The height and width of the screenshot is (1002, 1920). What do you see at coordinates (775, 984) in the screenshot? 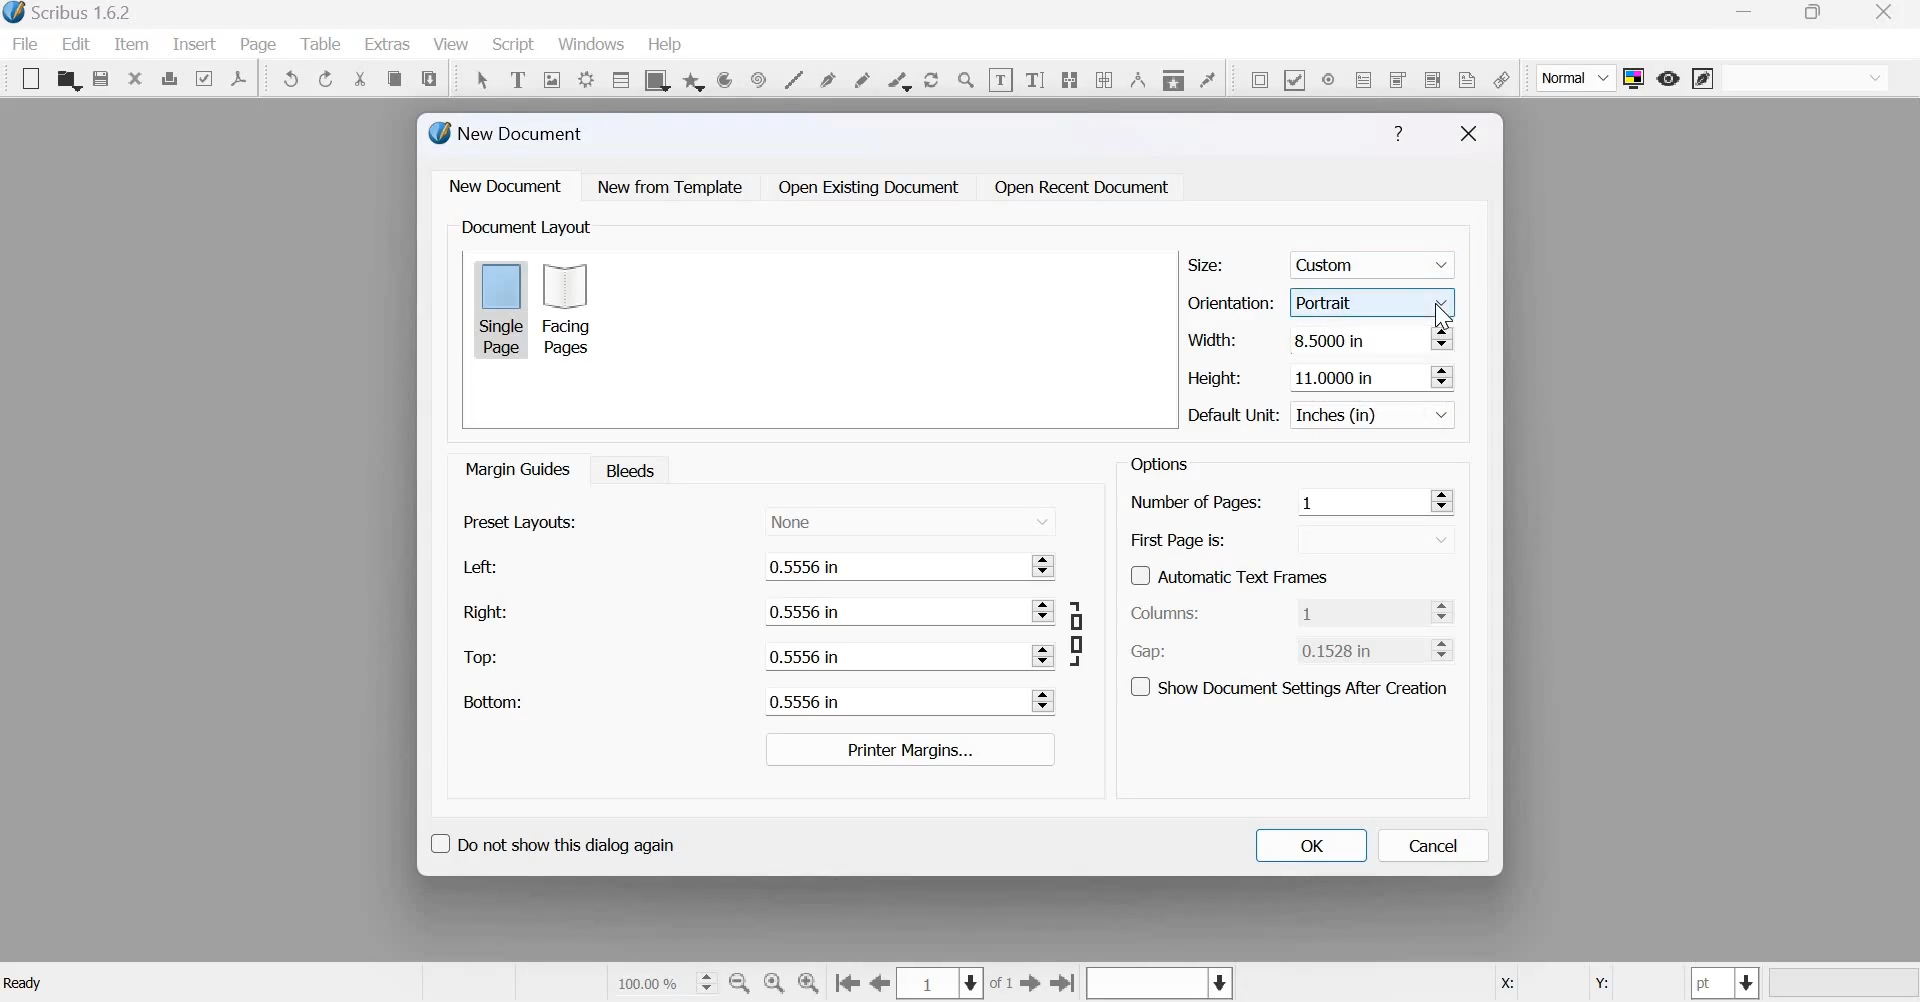
I see `zoom to 100 %` at bounding box center [775, 984].